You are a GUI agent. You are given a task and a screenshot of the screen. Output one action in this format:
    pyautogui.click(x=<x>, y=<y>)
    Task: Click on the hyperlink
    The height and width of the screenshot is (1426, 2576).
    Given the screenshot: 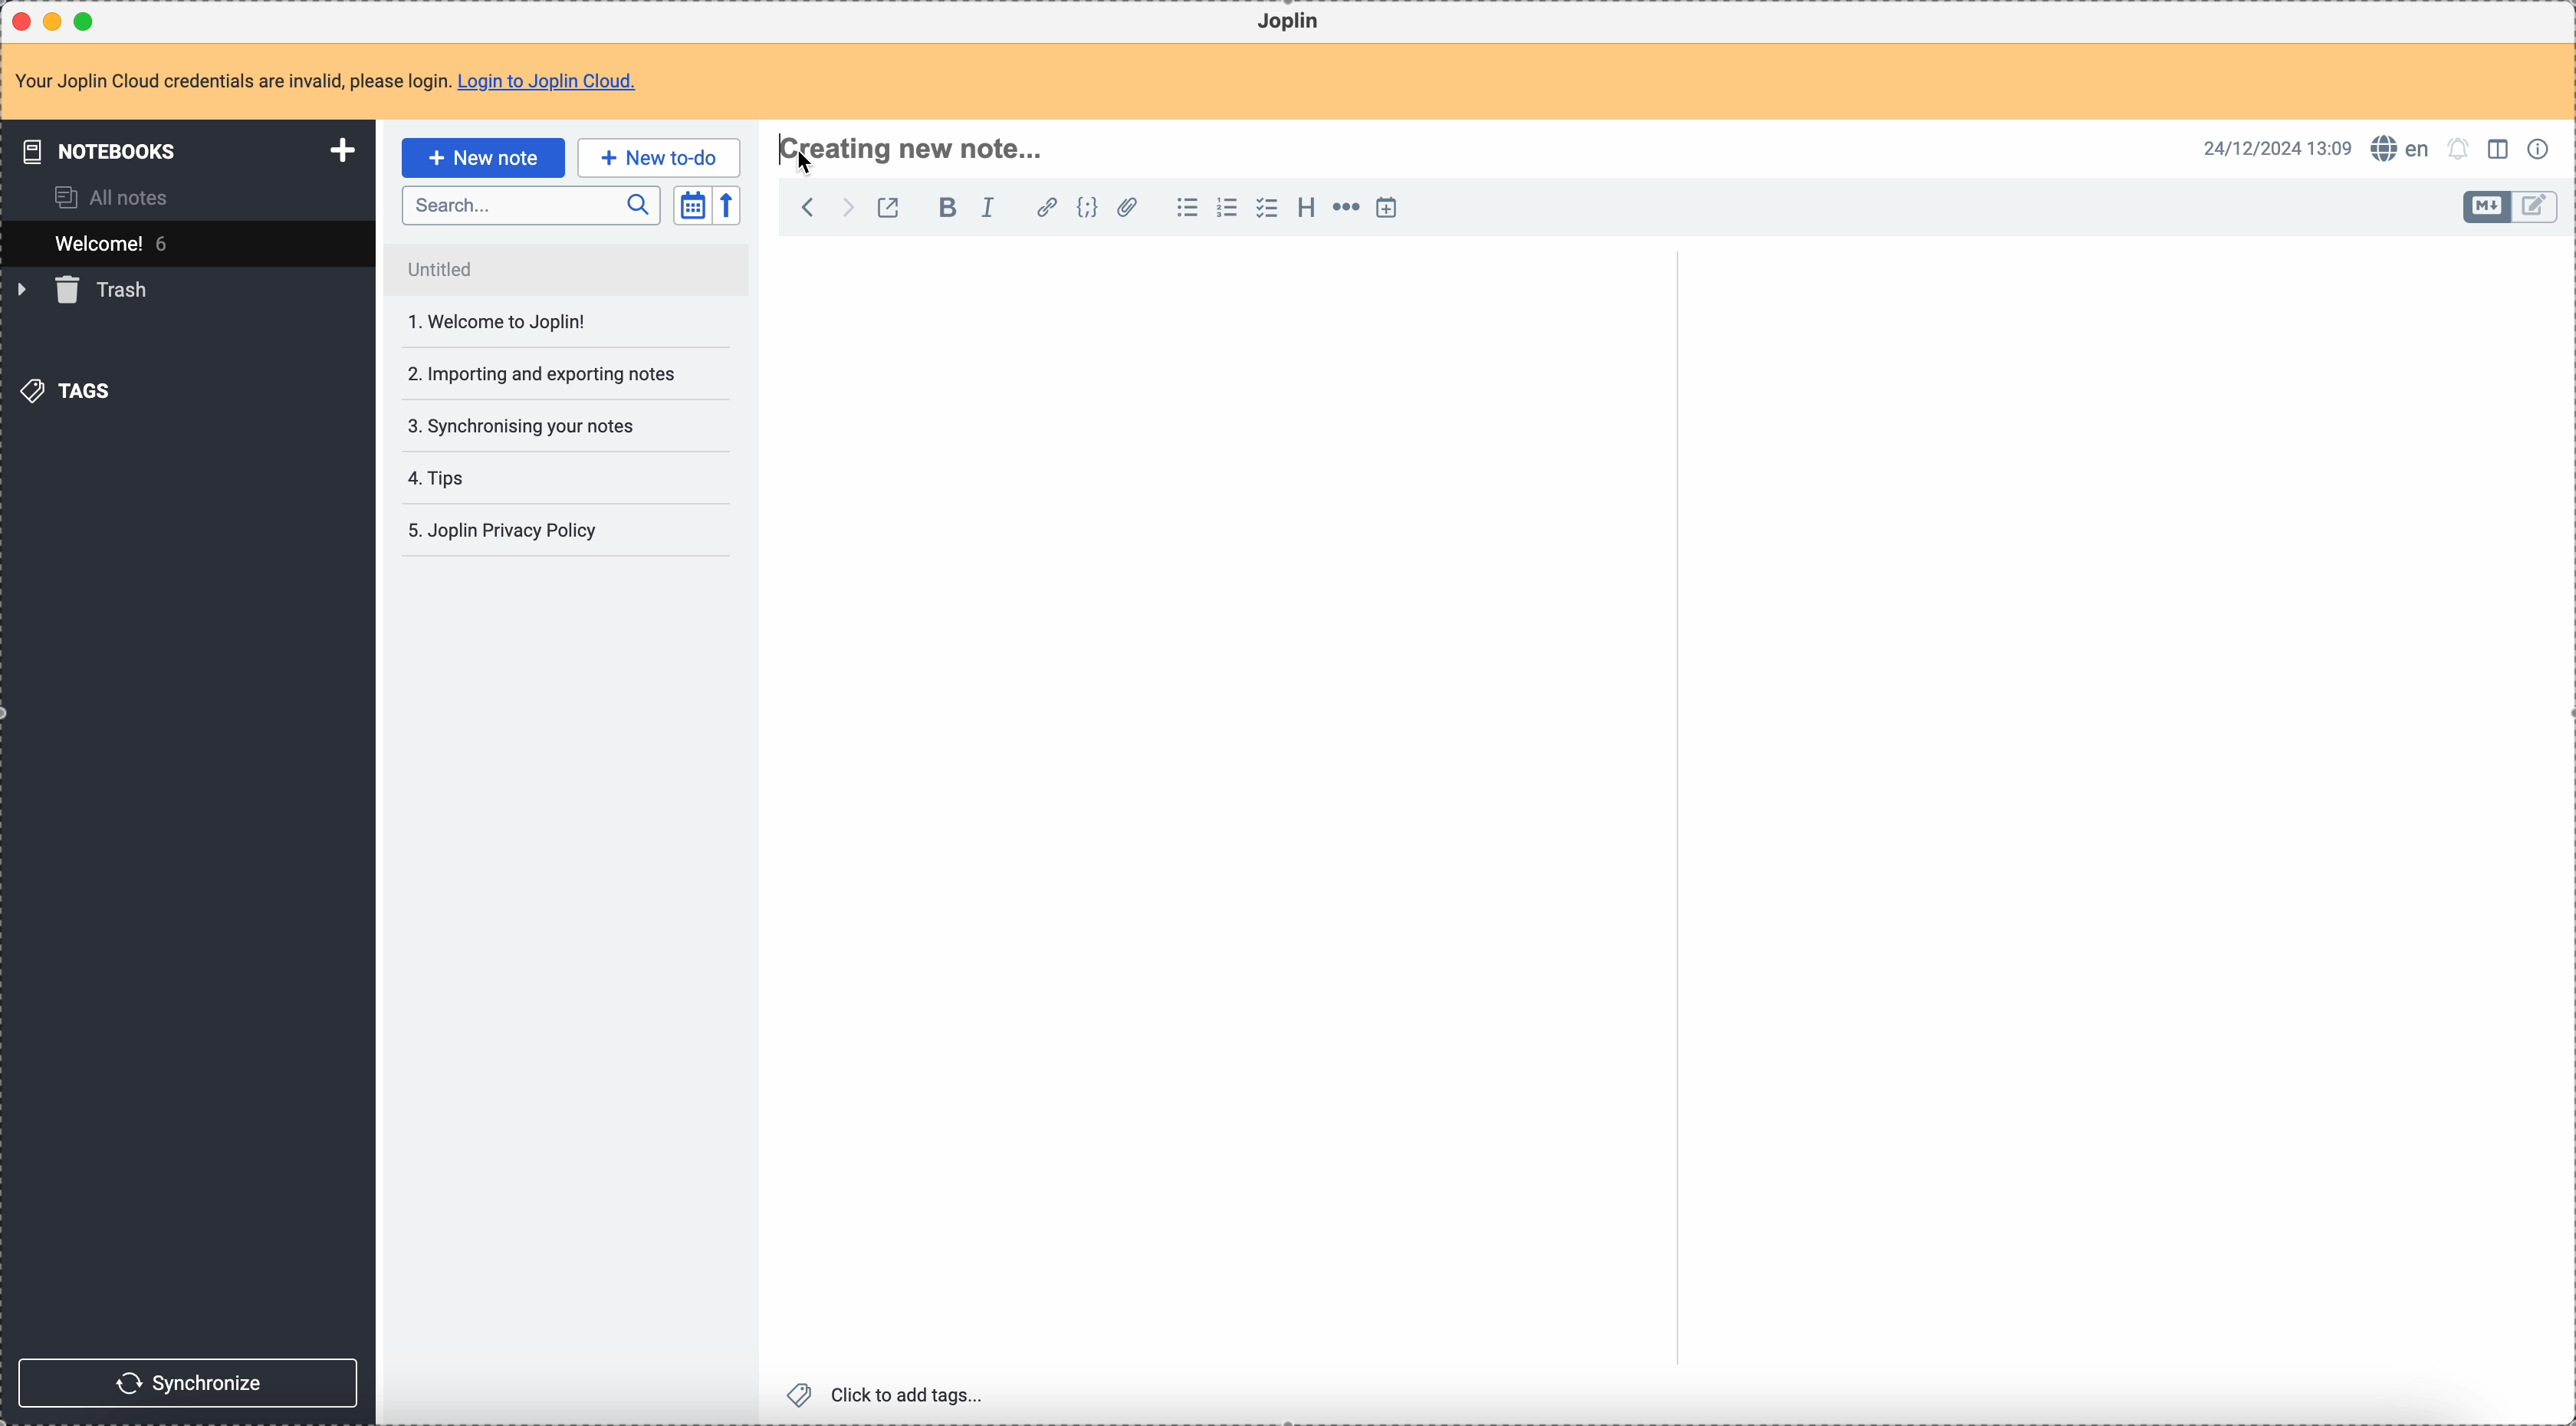 What is the action you would take?
    pyautogui.click(x=1043, y=209)
    